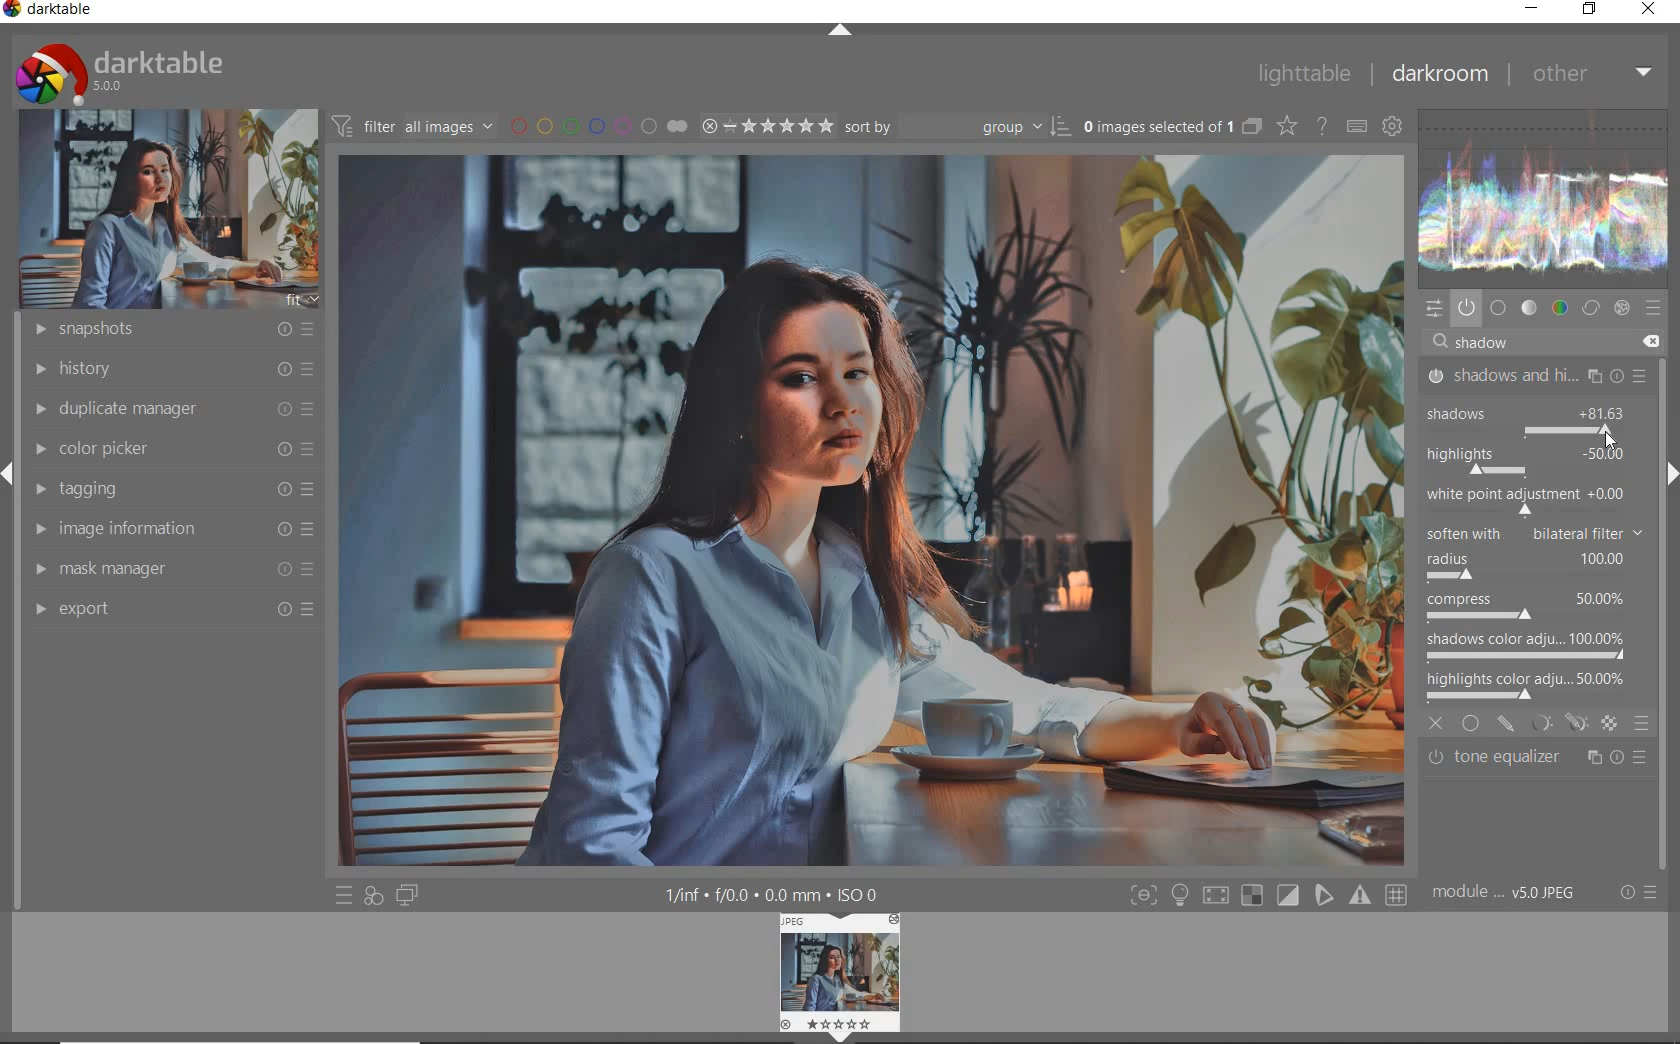 The image size is (1680, 1044). What do you see at coordinates (1637, 892) in the screenshot?
I see `reset or presets & preferences ` at bounding box center [1637, 892].